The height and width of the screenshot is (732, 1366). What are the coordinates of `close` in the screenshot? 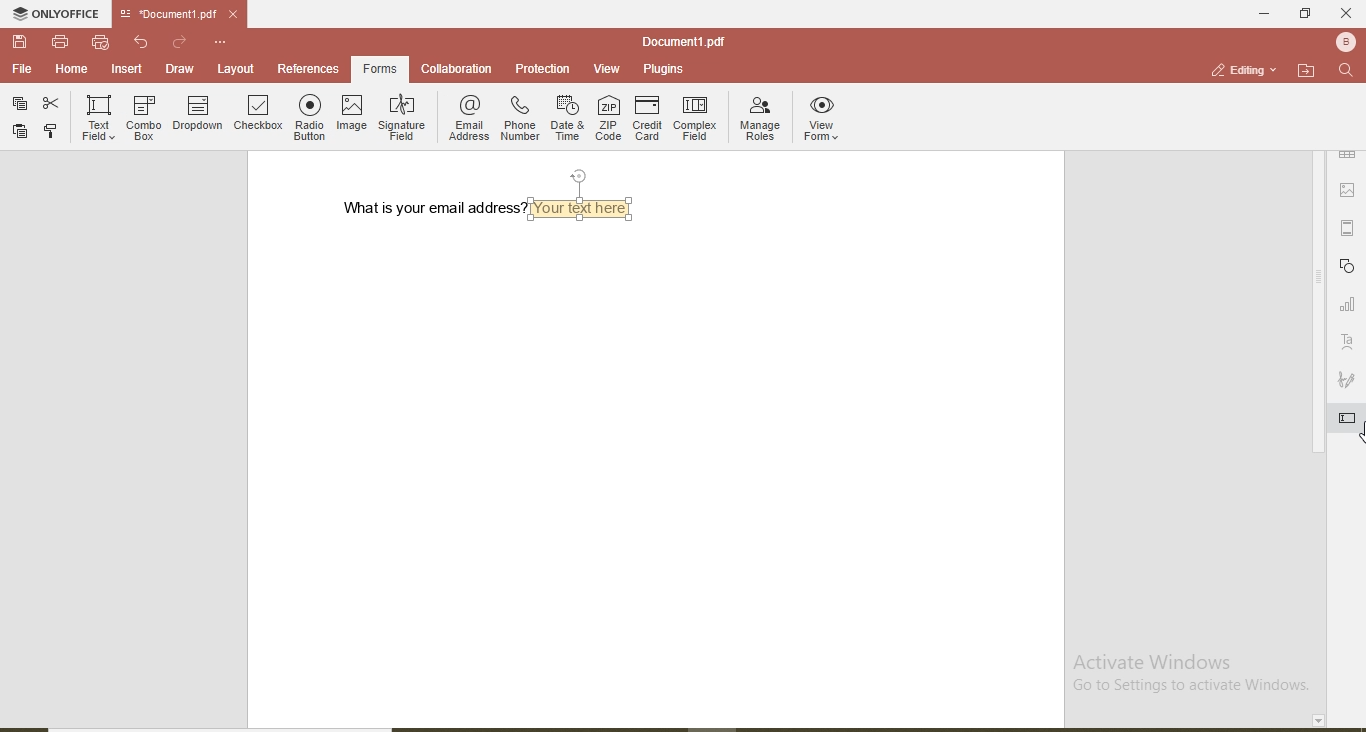 It's located at (1346, 13).